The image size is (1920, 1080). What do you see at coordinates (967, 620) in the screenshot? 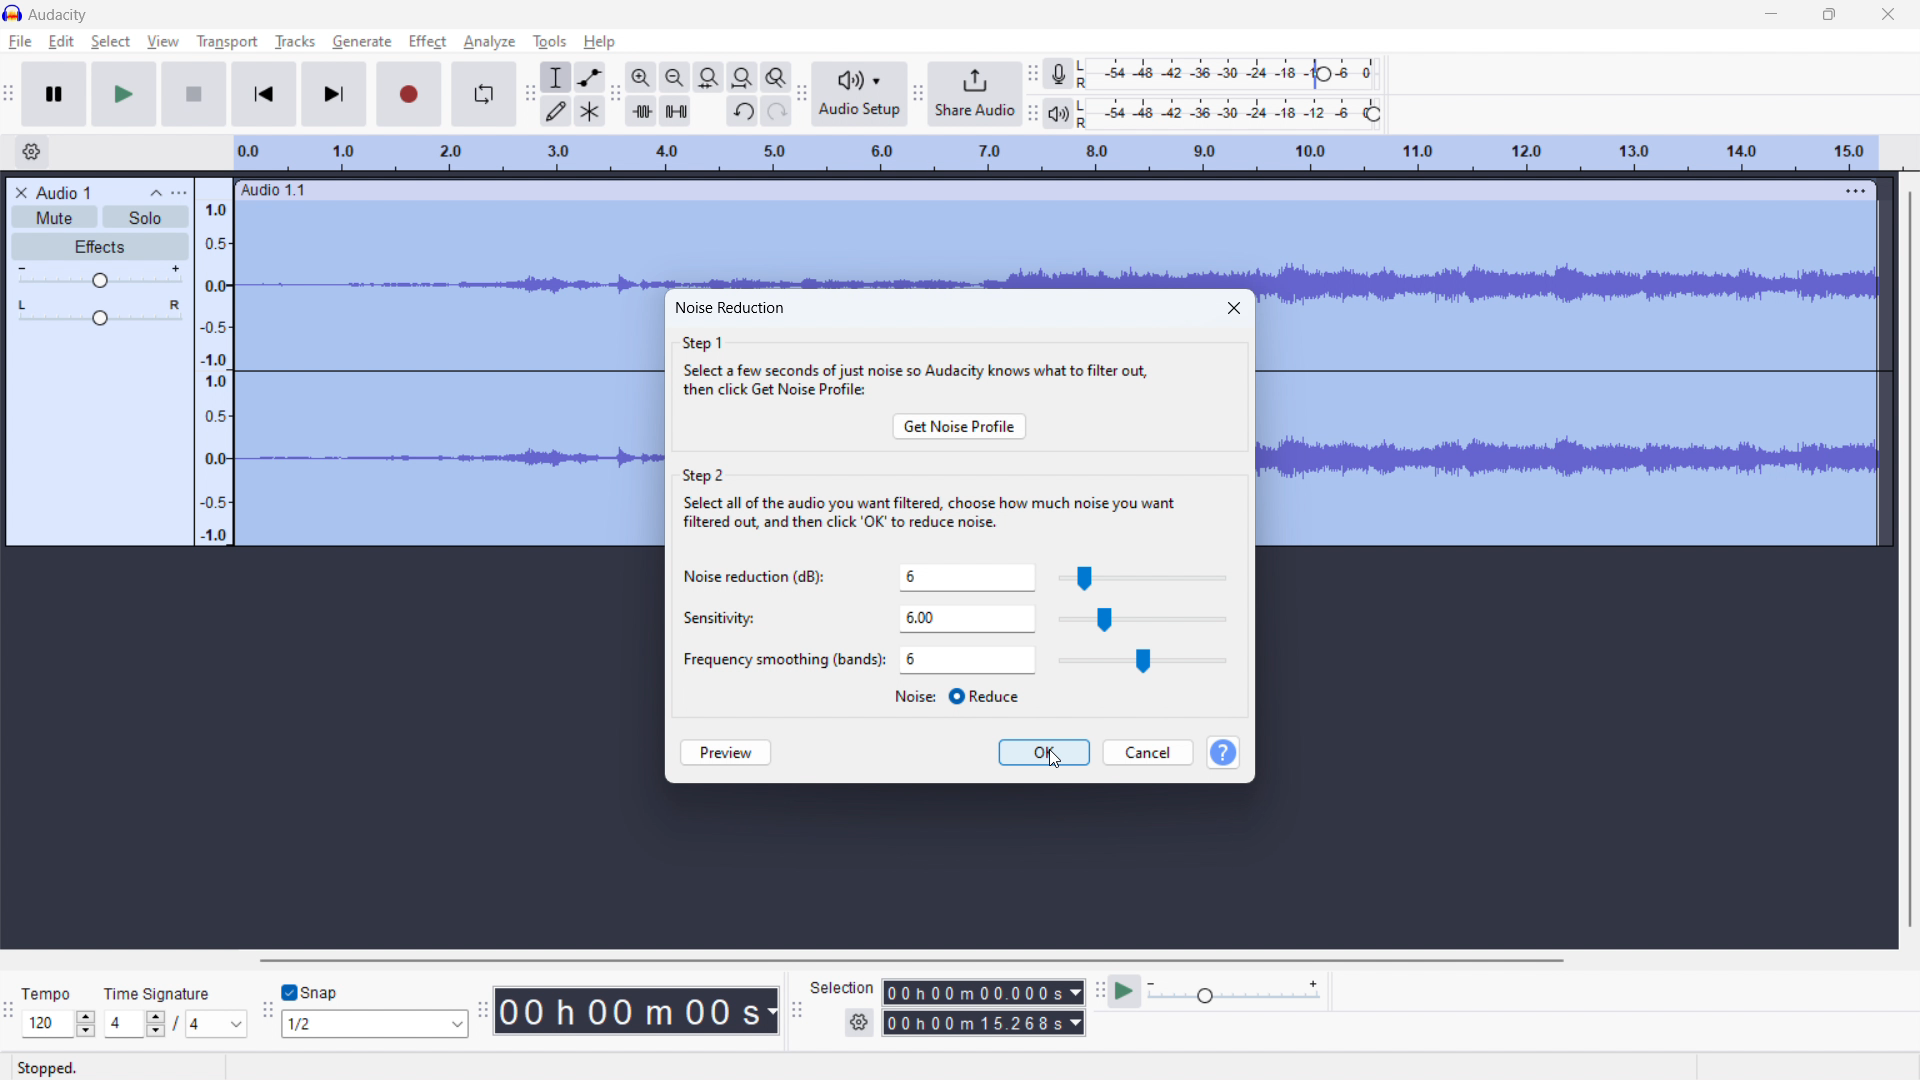
I see `set sensitivity` at bounding box center [967, 620].